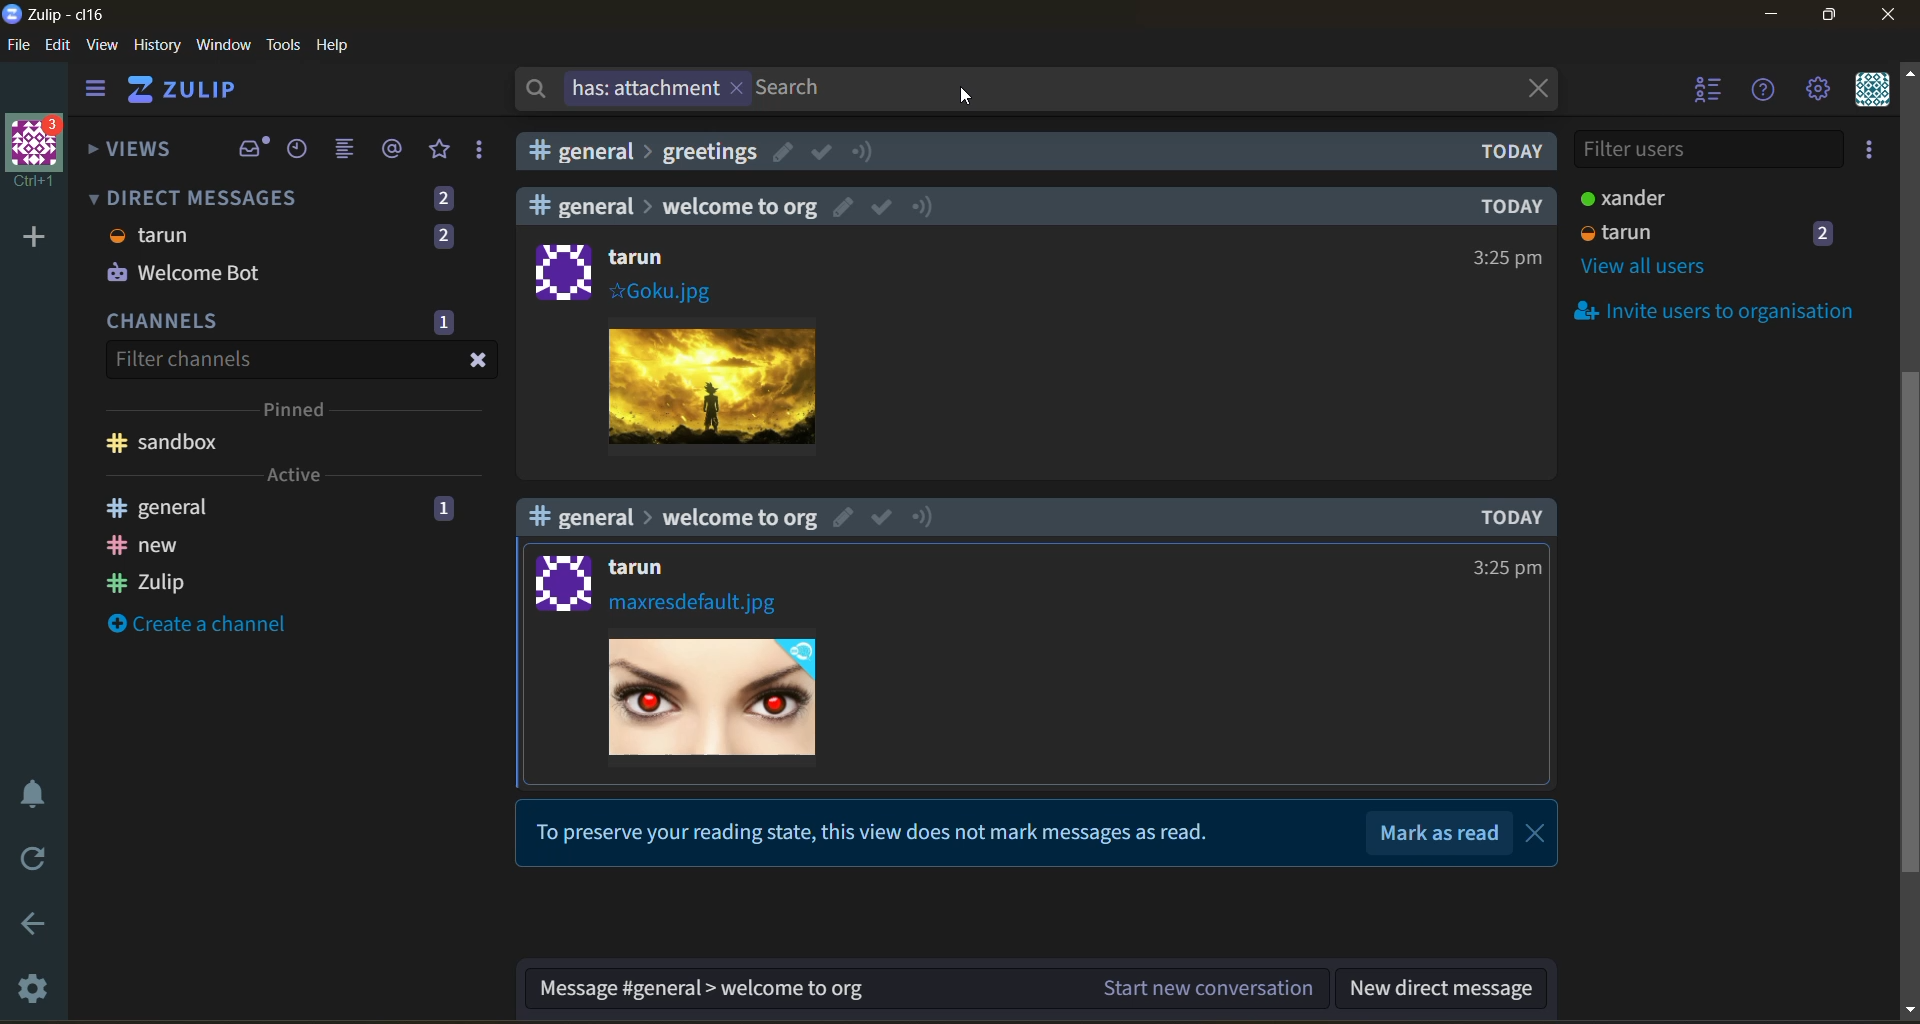  Describe the element at coordinates (1506, 206) in the screenshot. I see `TODAY` at that location.